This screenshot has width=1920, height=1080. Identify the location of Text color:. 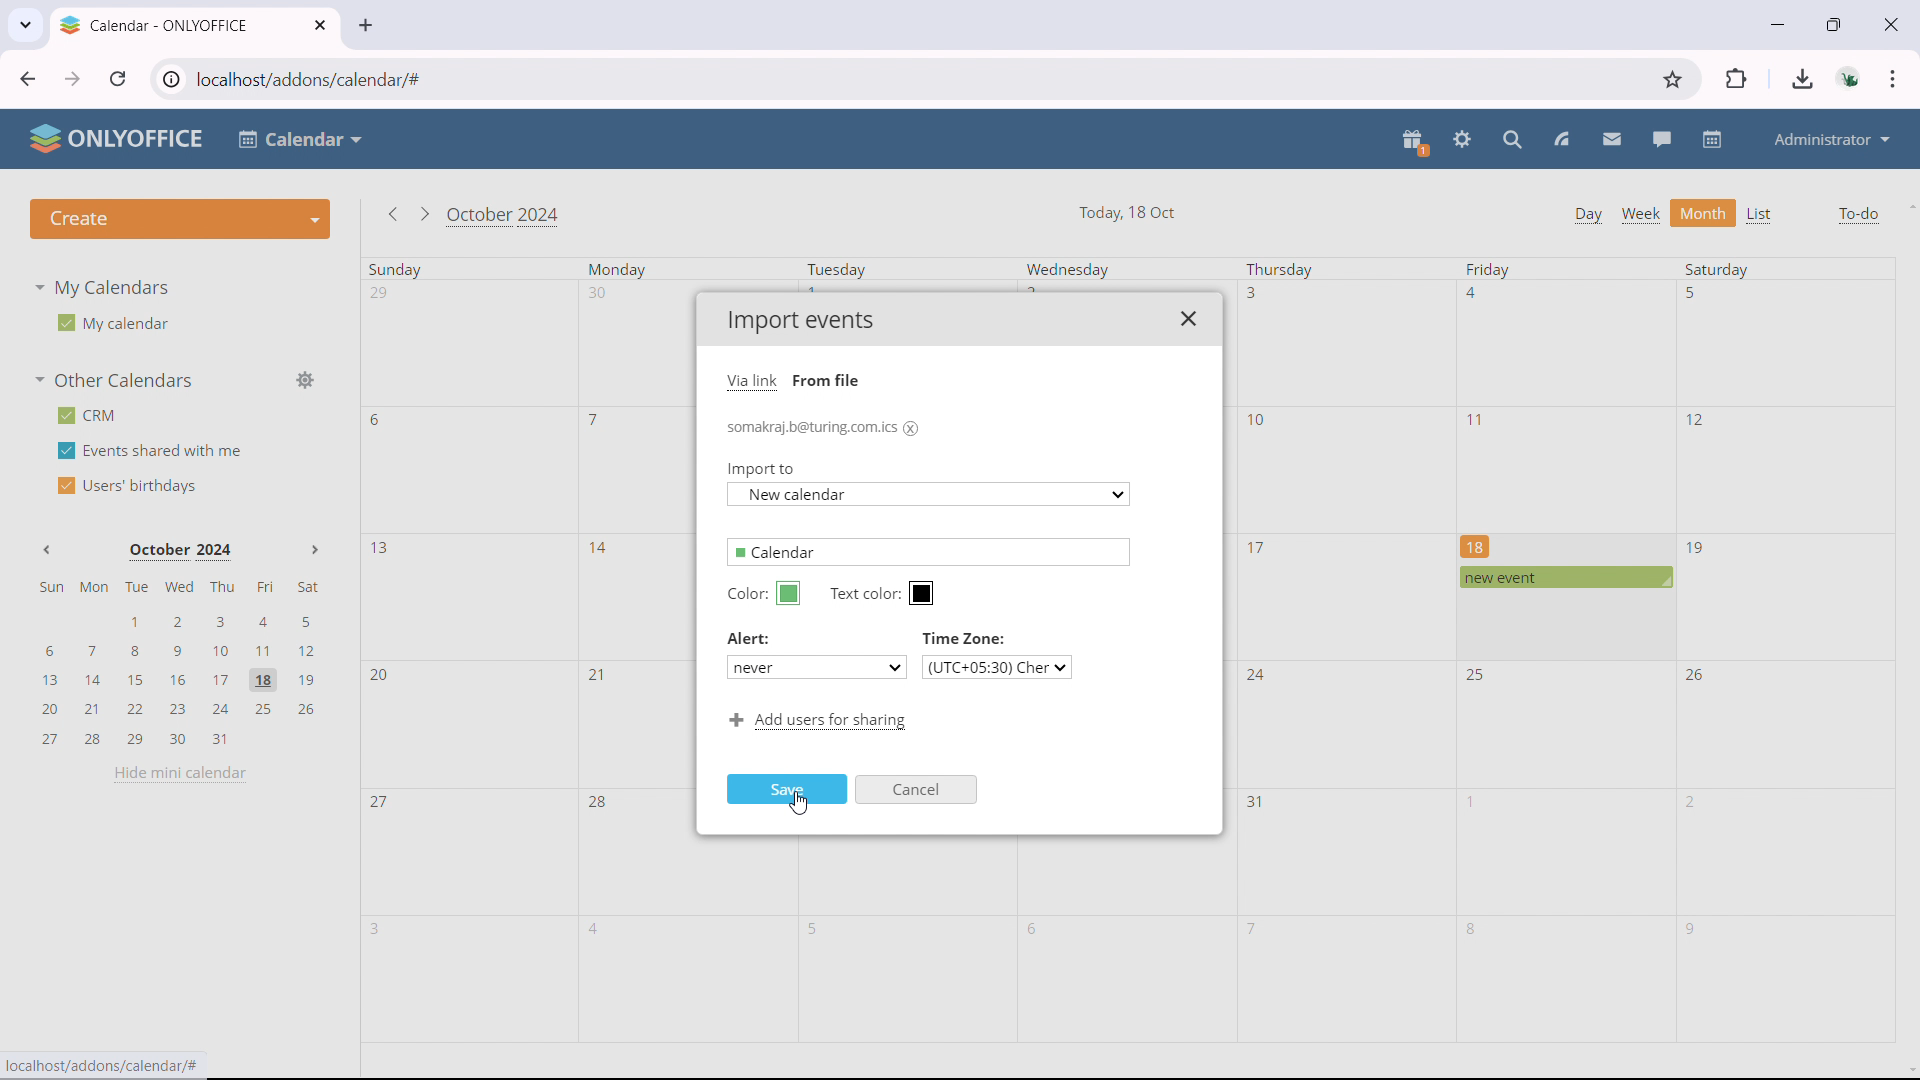
(886, 596).